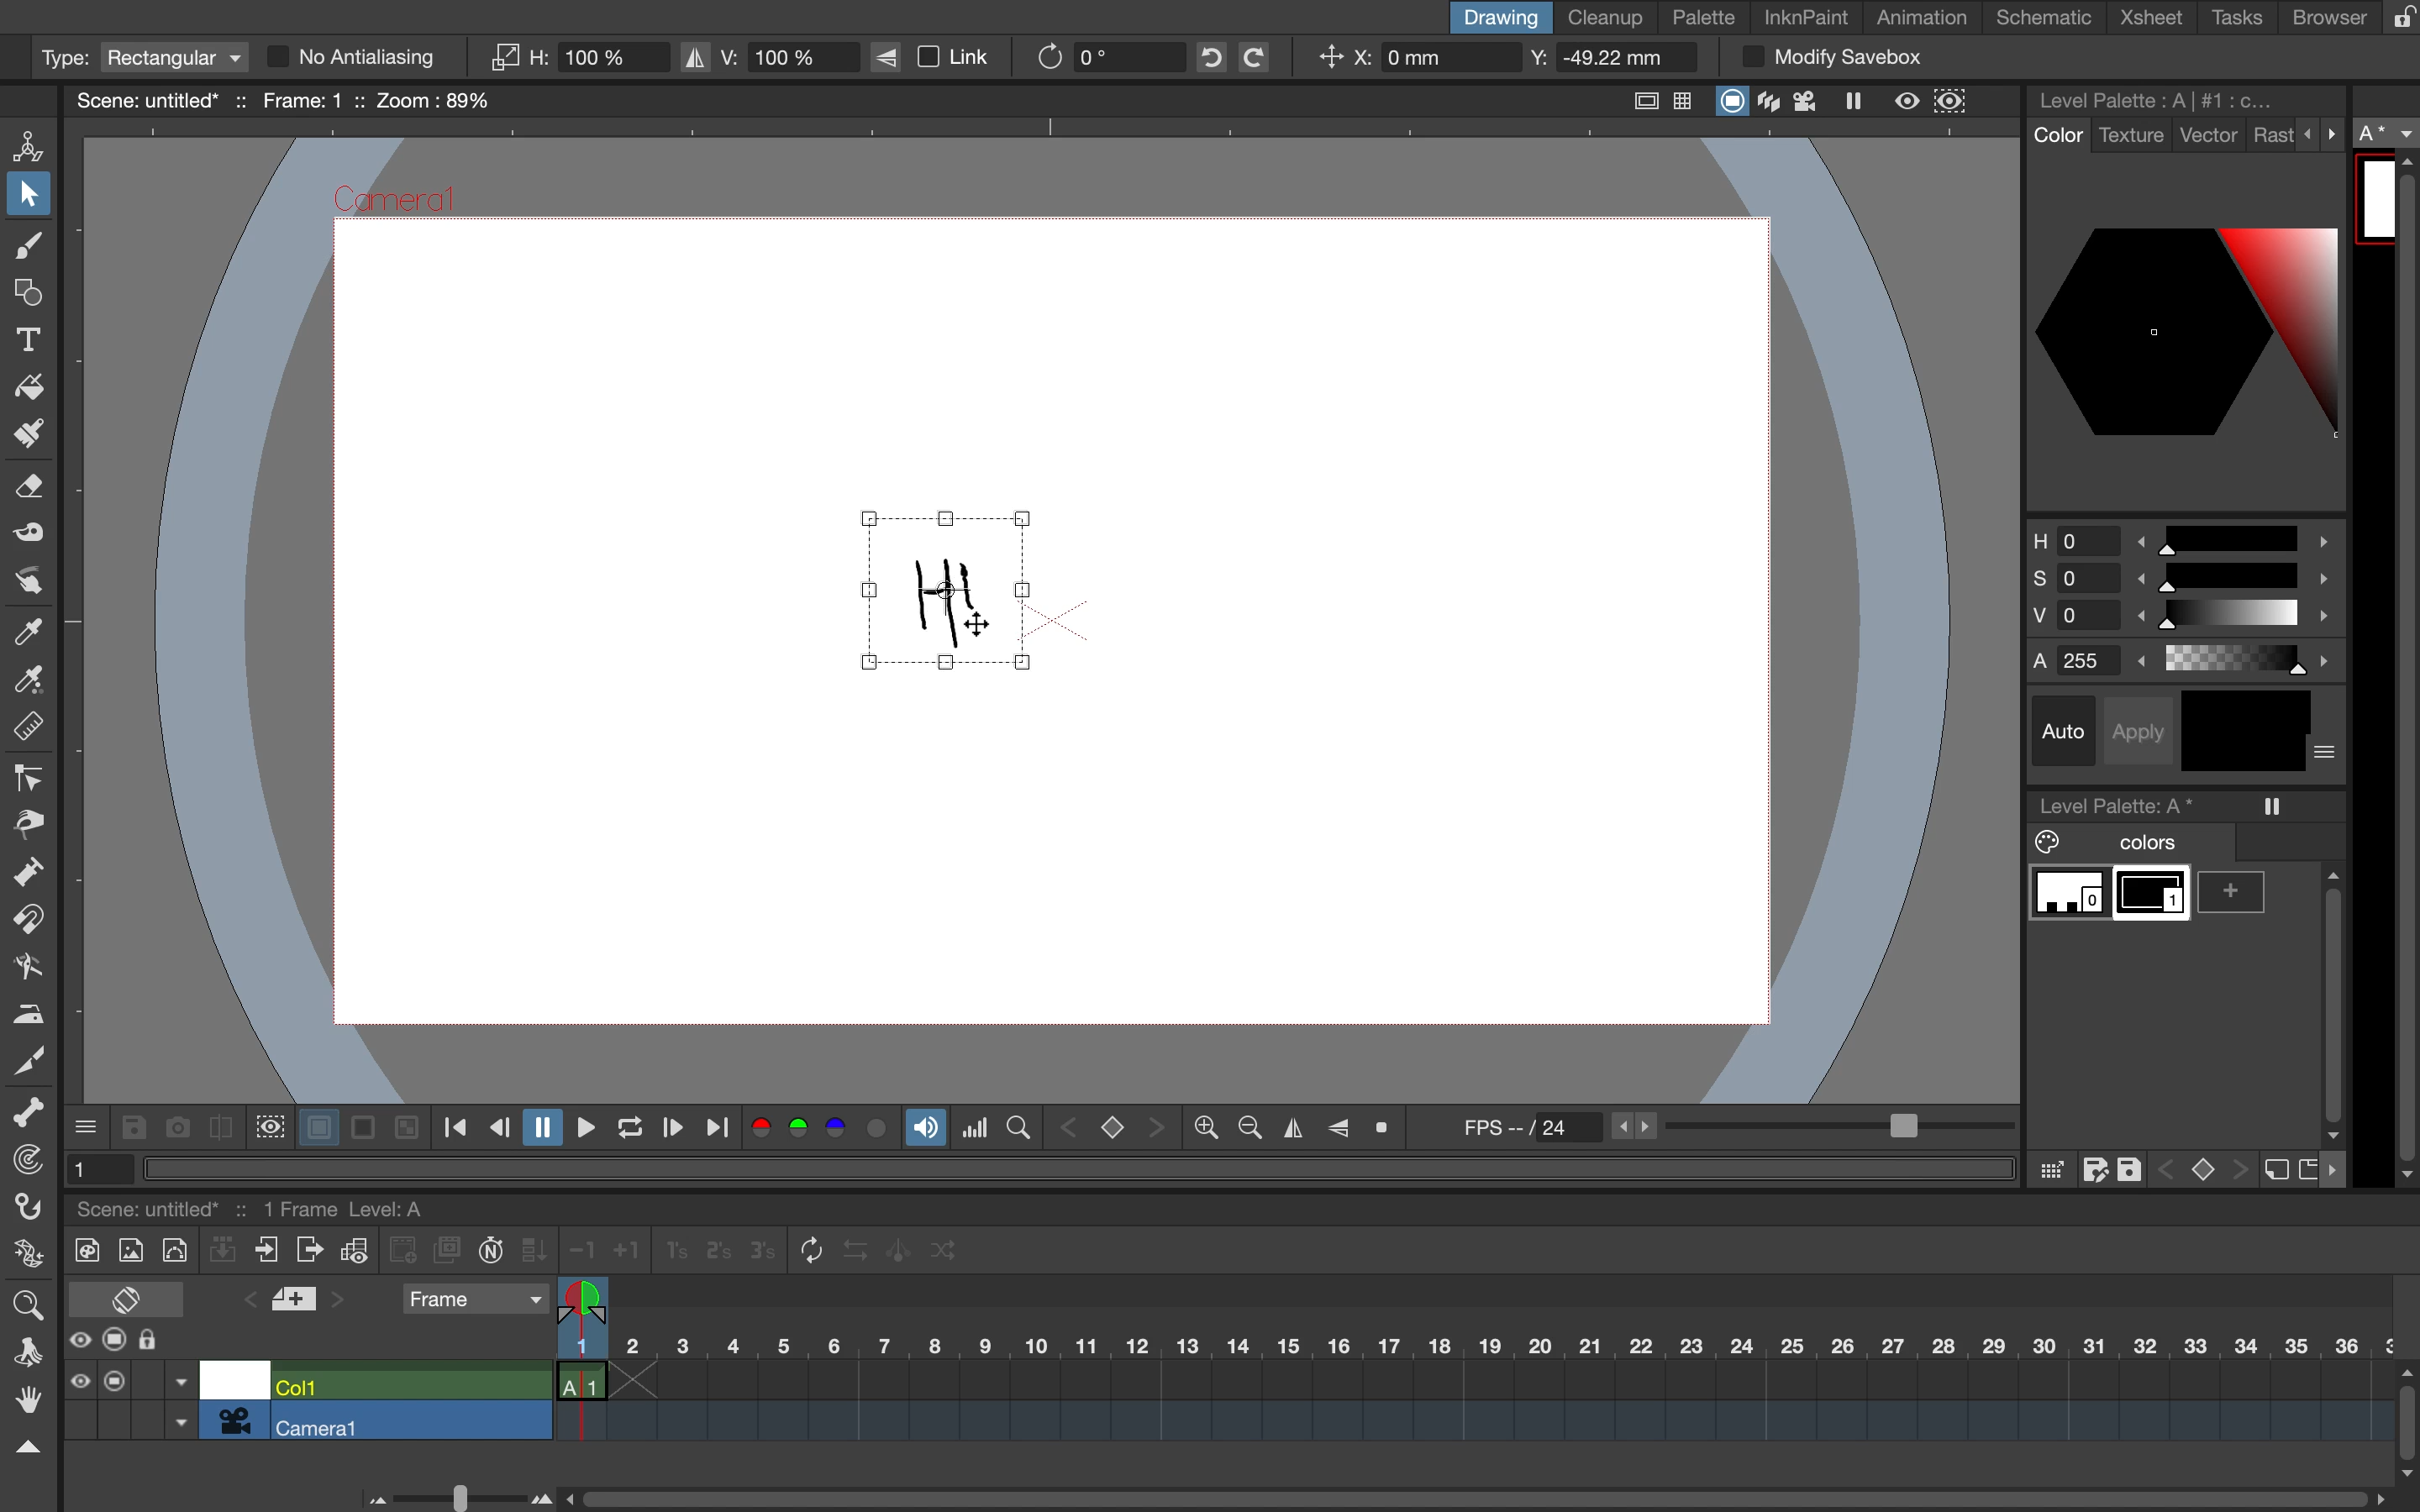  What do you see at coordinates (1684, 103) in the screenshot?
I see `field guide` at bounding box center [1684, 103].